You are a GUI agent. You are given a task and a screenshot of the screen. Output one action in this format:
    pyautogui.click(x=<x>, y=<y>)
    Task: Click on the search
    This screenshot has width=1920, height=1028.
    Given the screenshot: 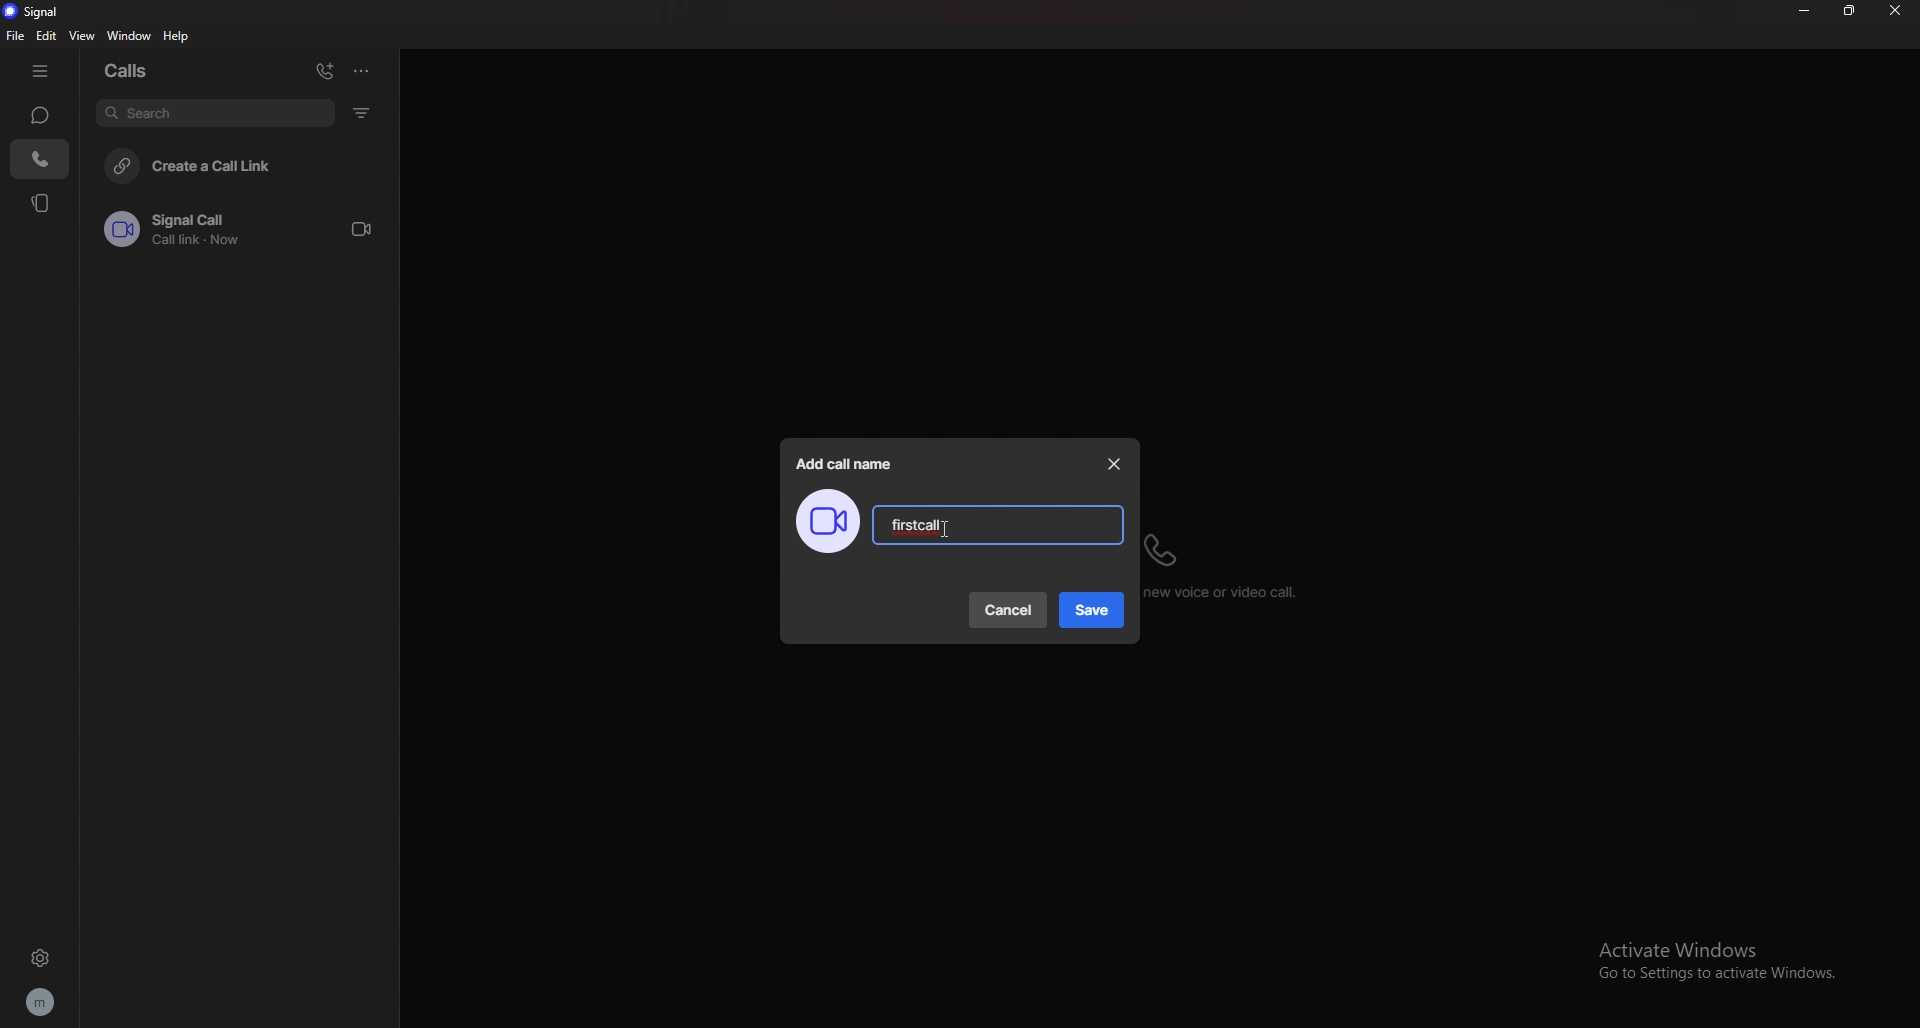 What is the action you would take?
    pyautogui.click(x=215, y=112)
    